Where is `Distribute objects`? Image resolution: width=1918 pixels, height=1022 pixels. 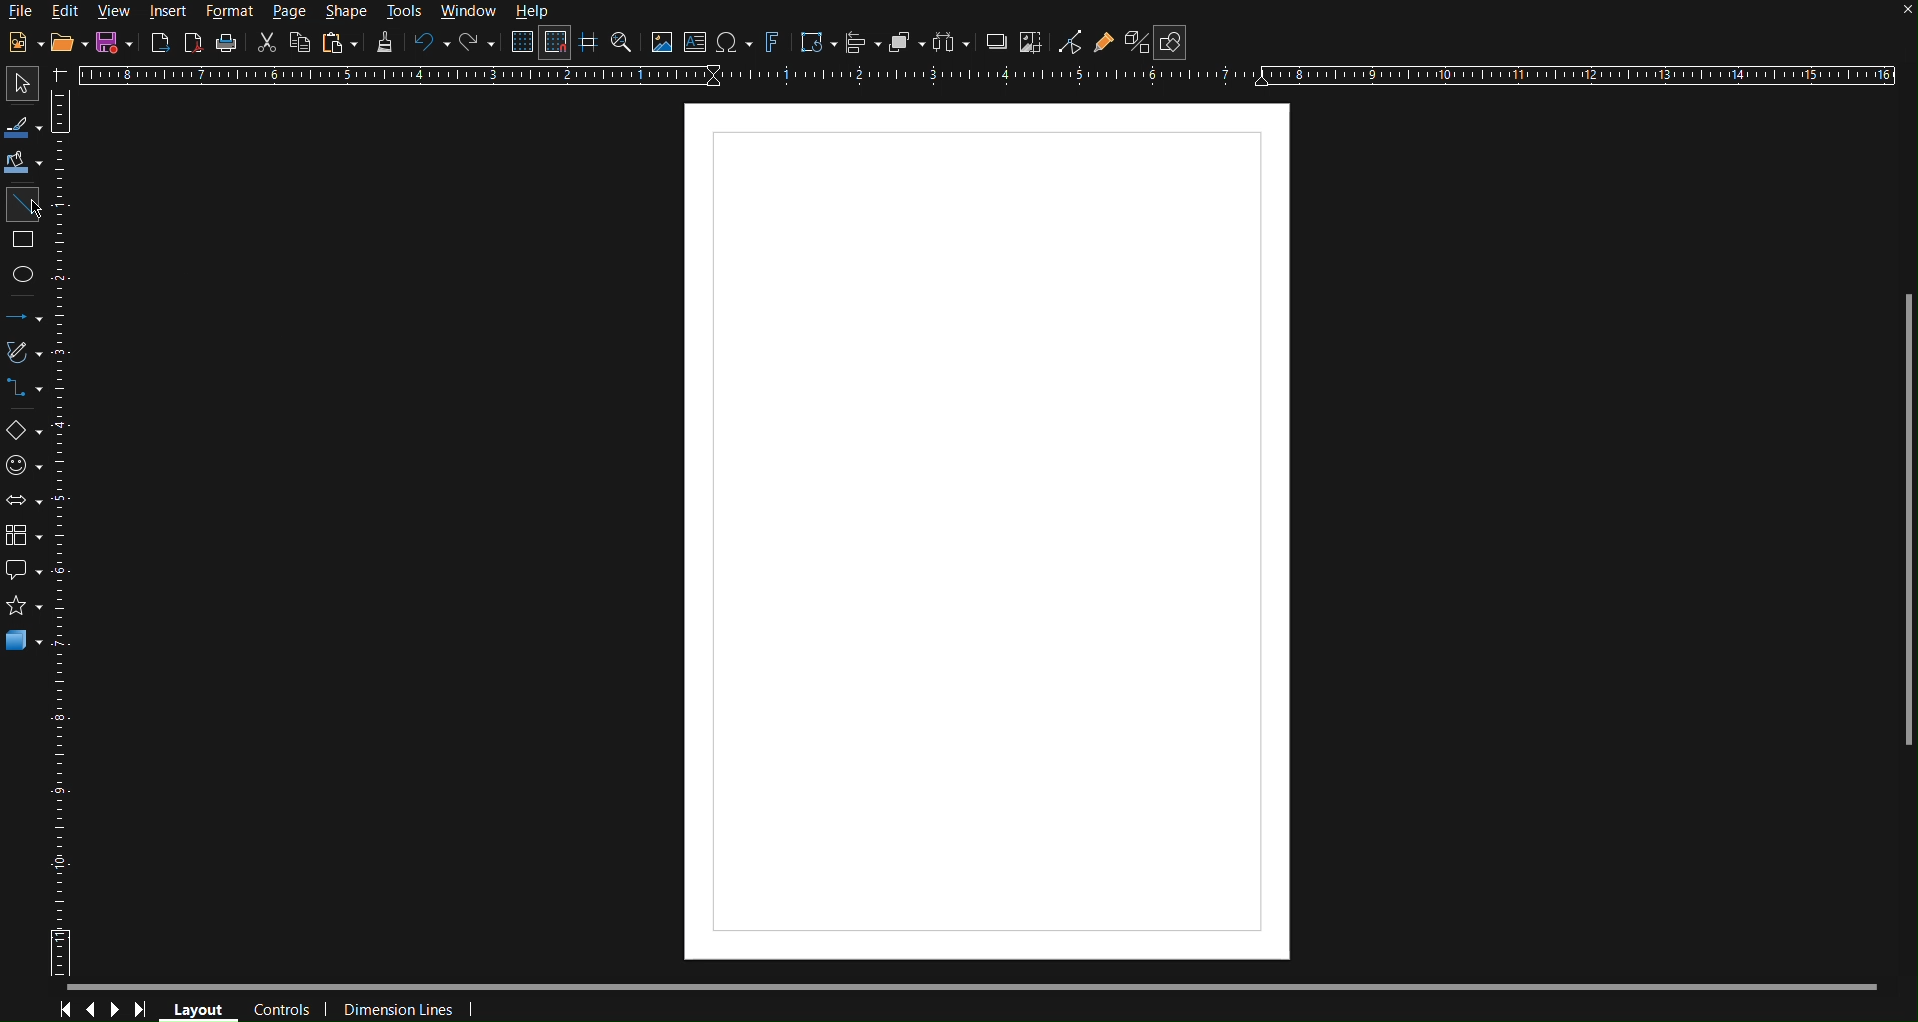
Distribute objects is located at coordinates (954, 42).